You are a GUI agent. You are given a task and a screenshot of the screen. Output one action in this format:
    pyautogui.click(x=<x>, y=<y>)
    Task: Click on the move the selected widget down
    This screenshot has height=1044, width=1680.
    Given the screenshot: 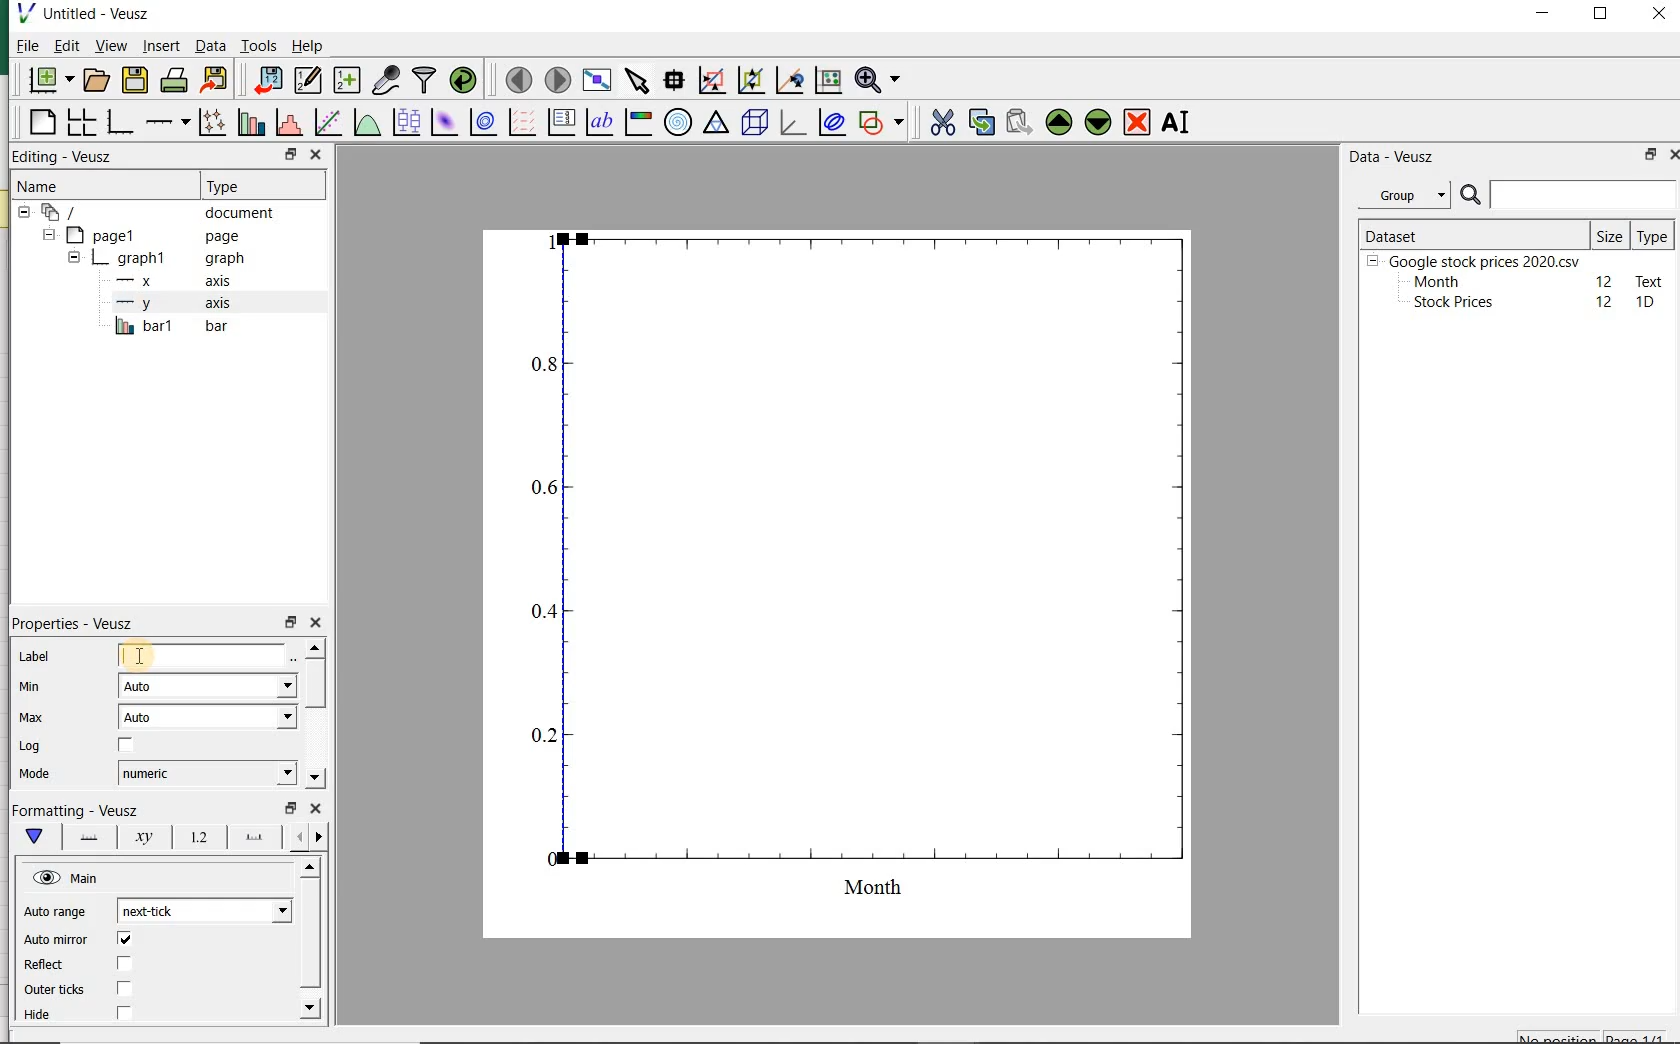 What is the action you would take?
    pyautogui.click(x=1098, y=122)
    